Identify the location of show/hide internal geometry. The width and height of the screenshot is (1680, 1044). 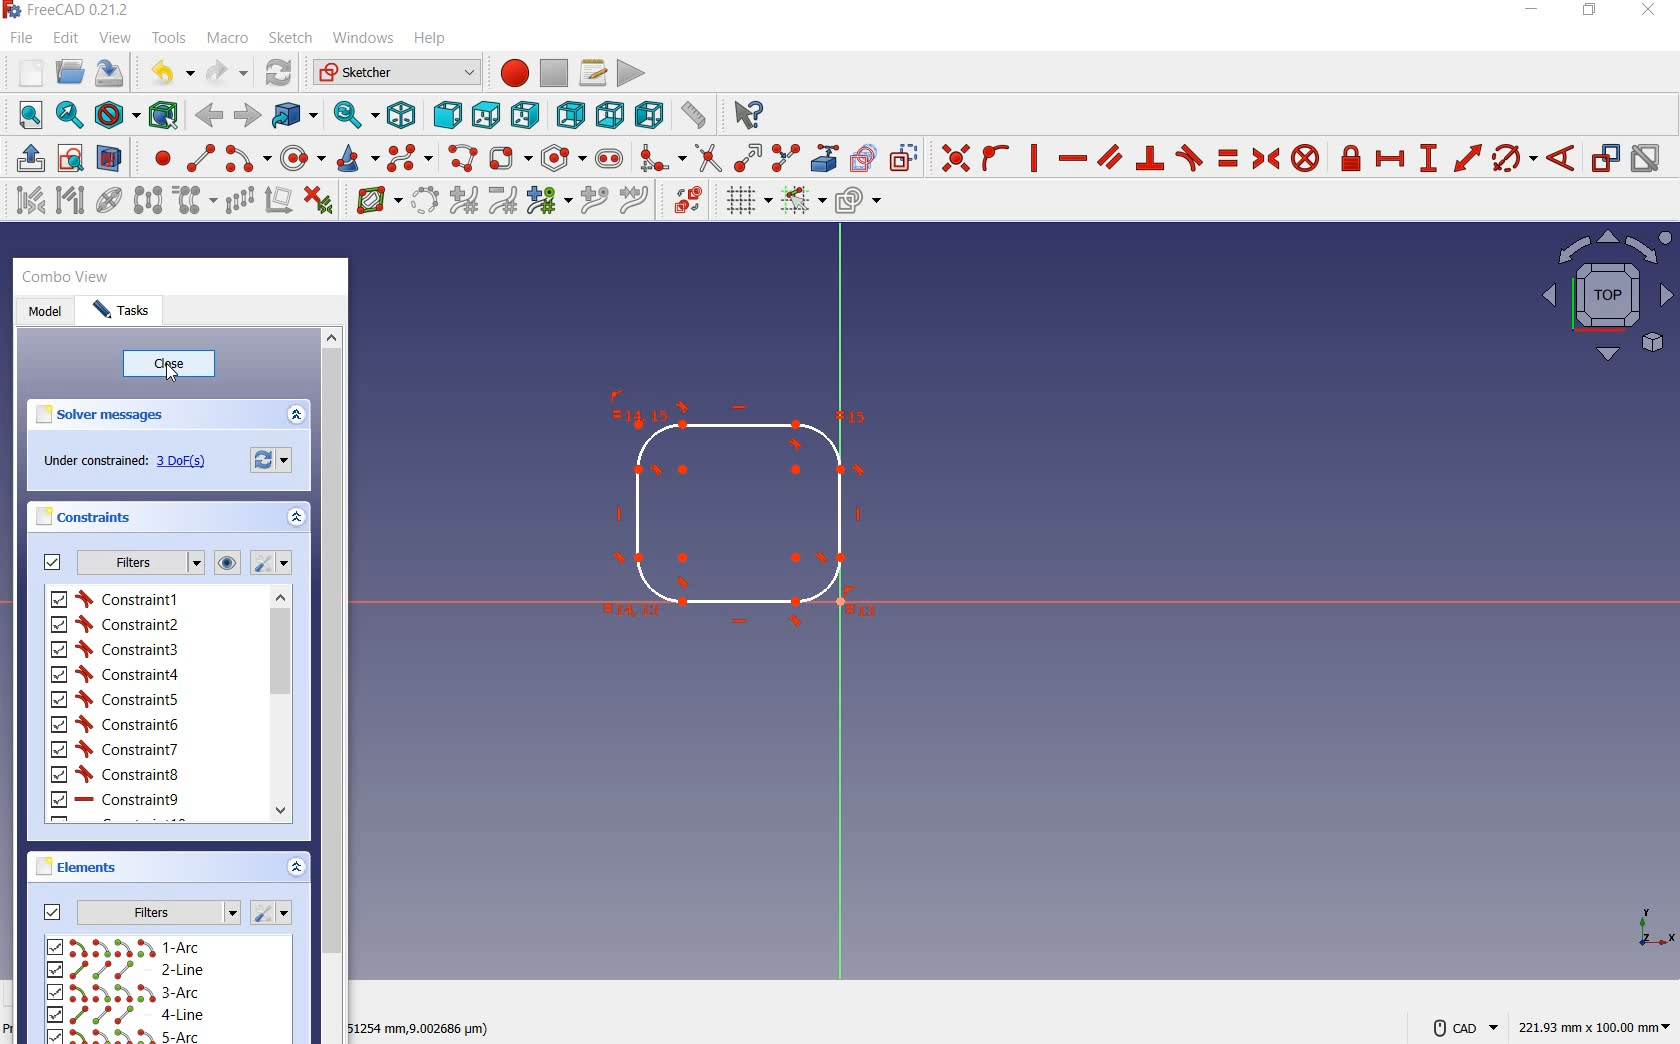
(109, 201).